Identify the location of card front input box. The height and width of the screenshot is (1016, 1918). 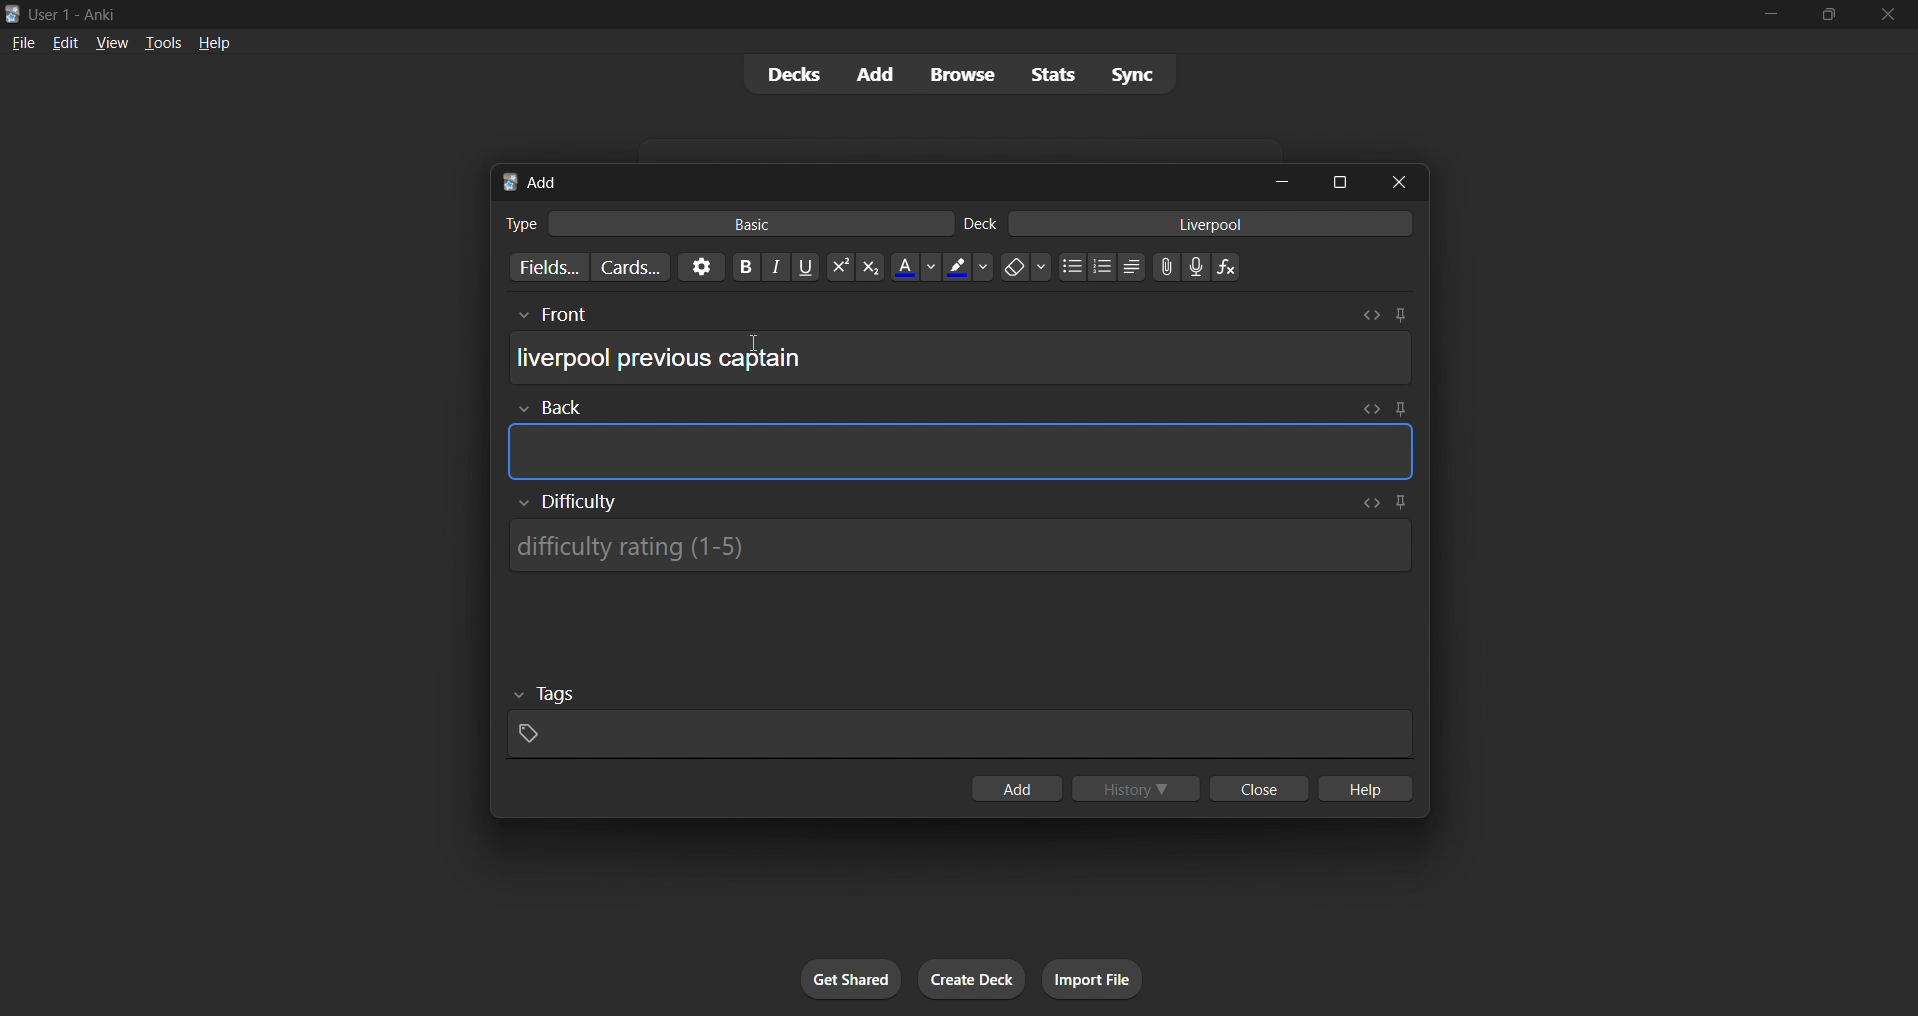
(960, 351).